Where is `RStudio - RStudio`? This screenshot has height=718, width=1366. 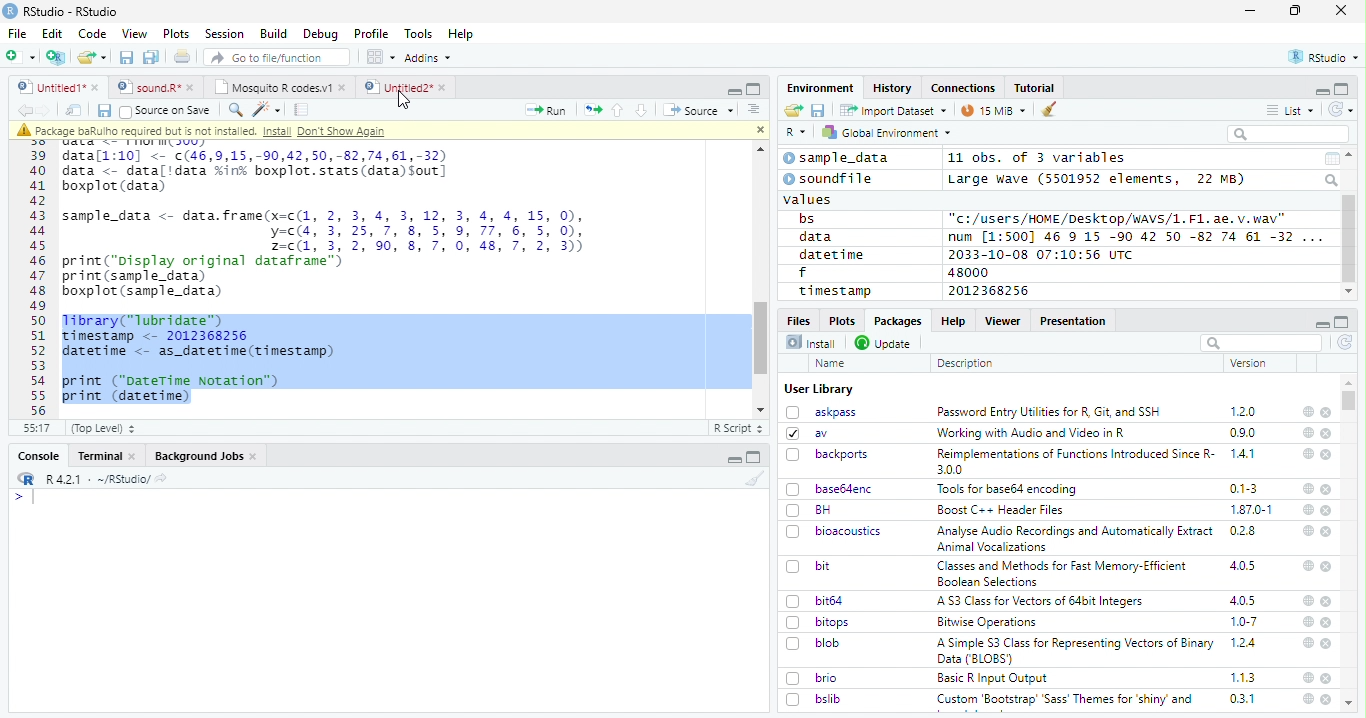
RStudio - RStudio is located at coordinates (71, 11).